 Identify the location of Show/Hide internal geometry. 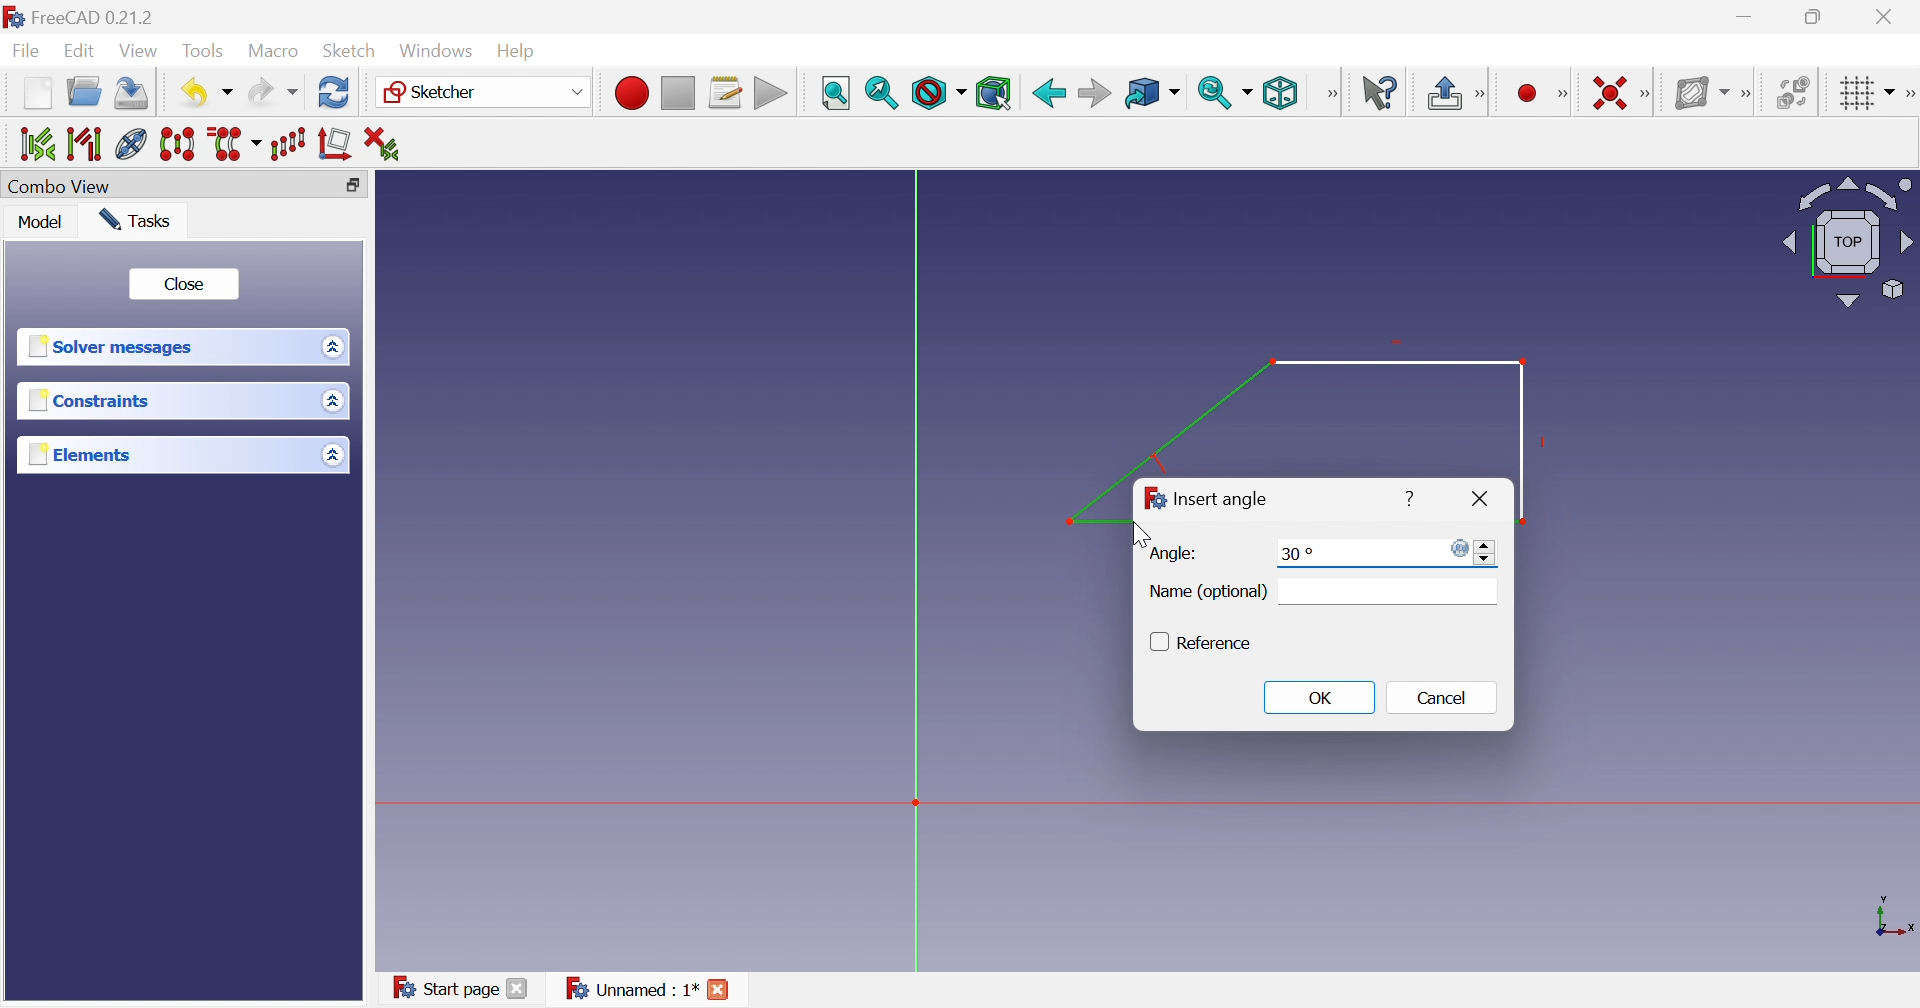
(130, 144).